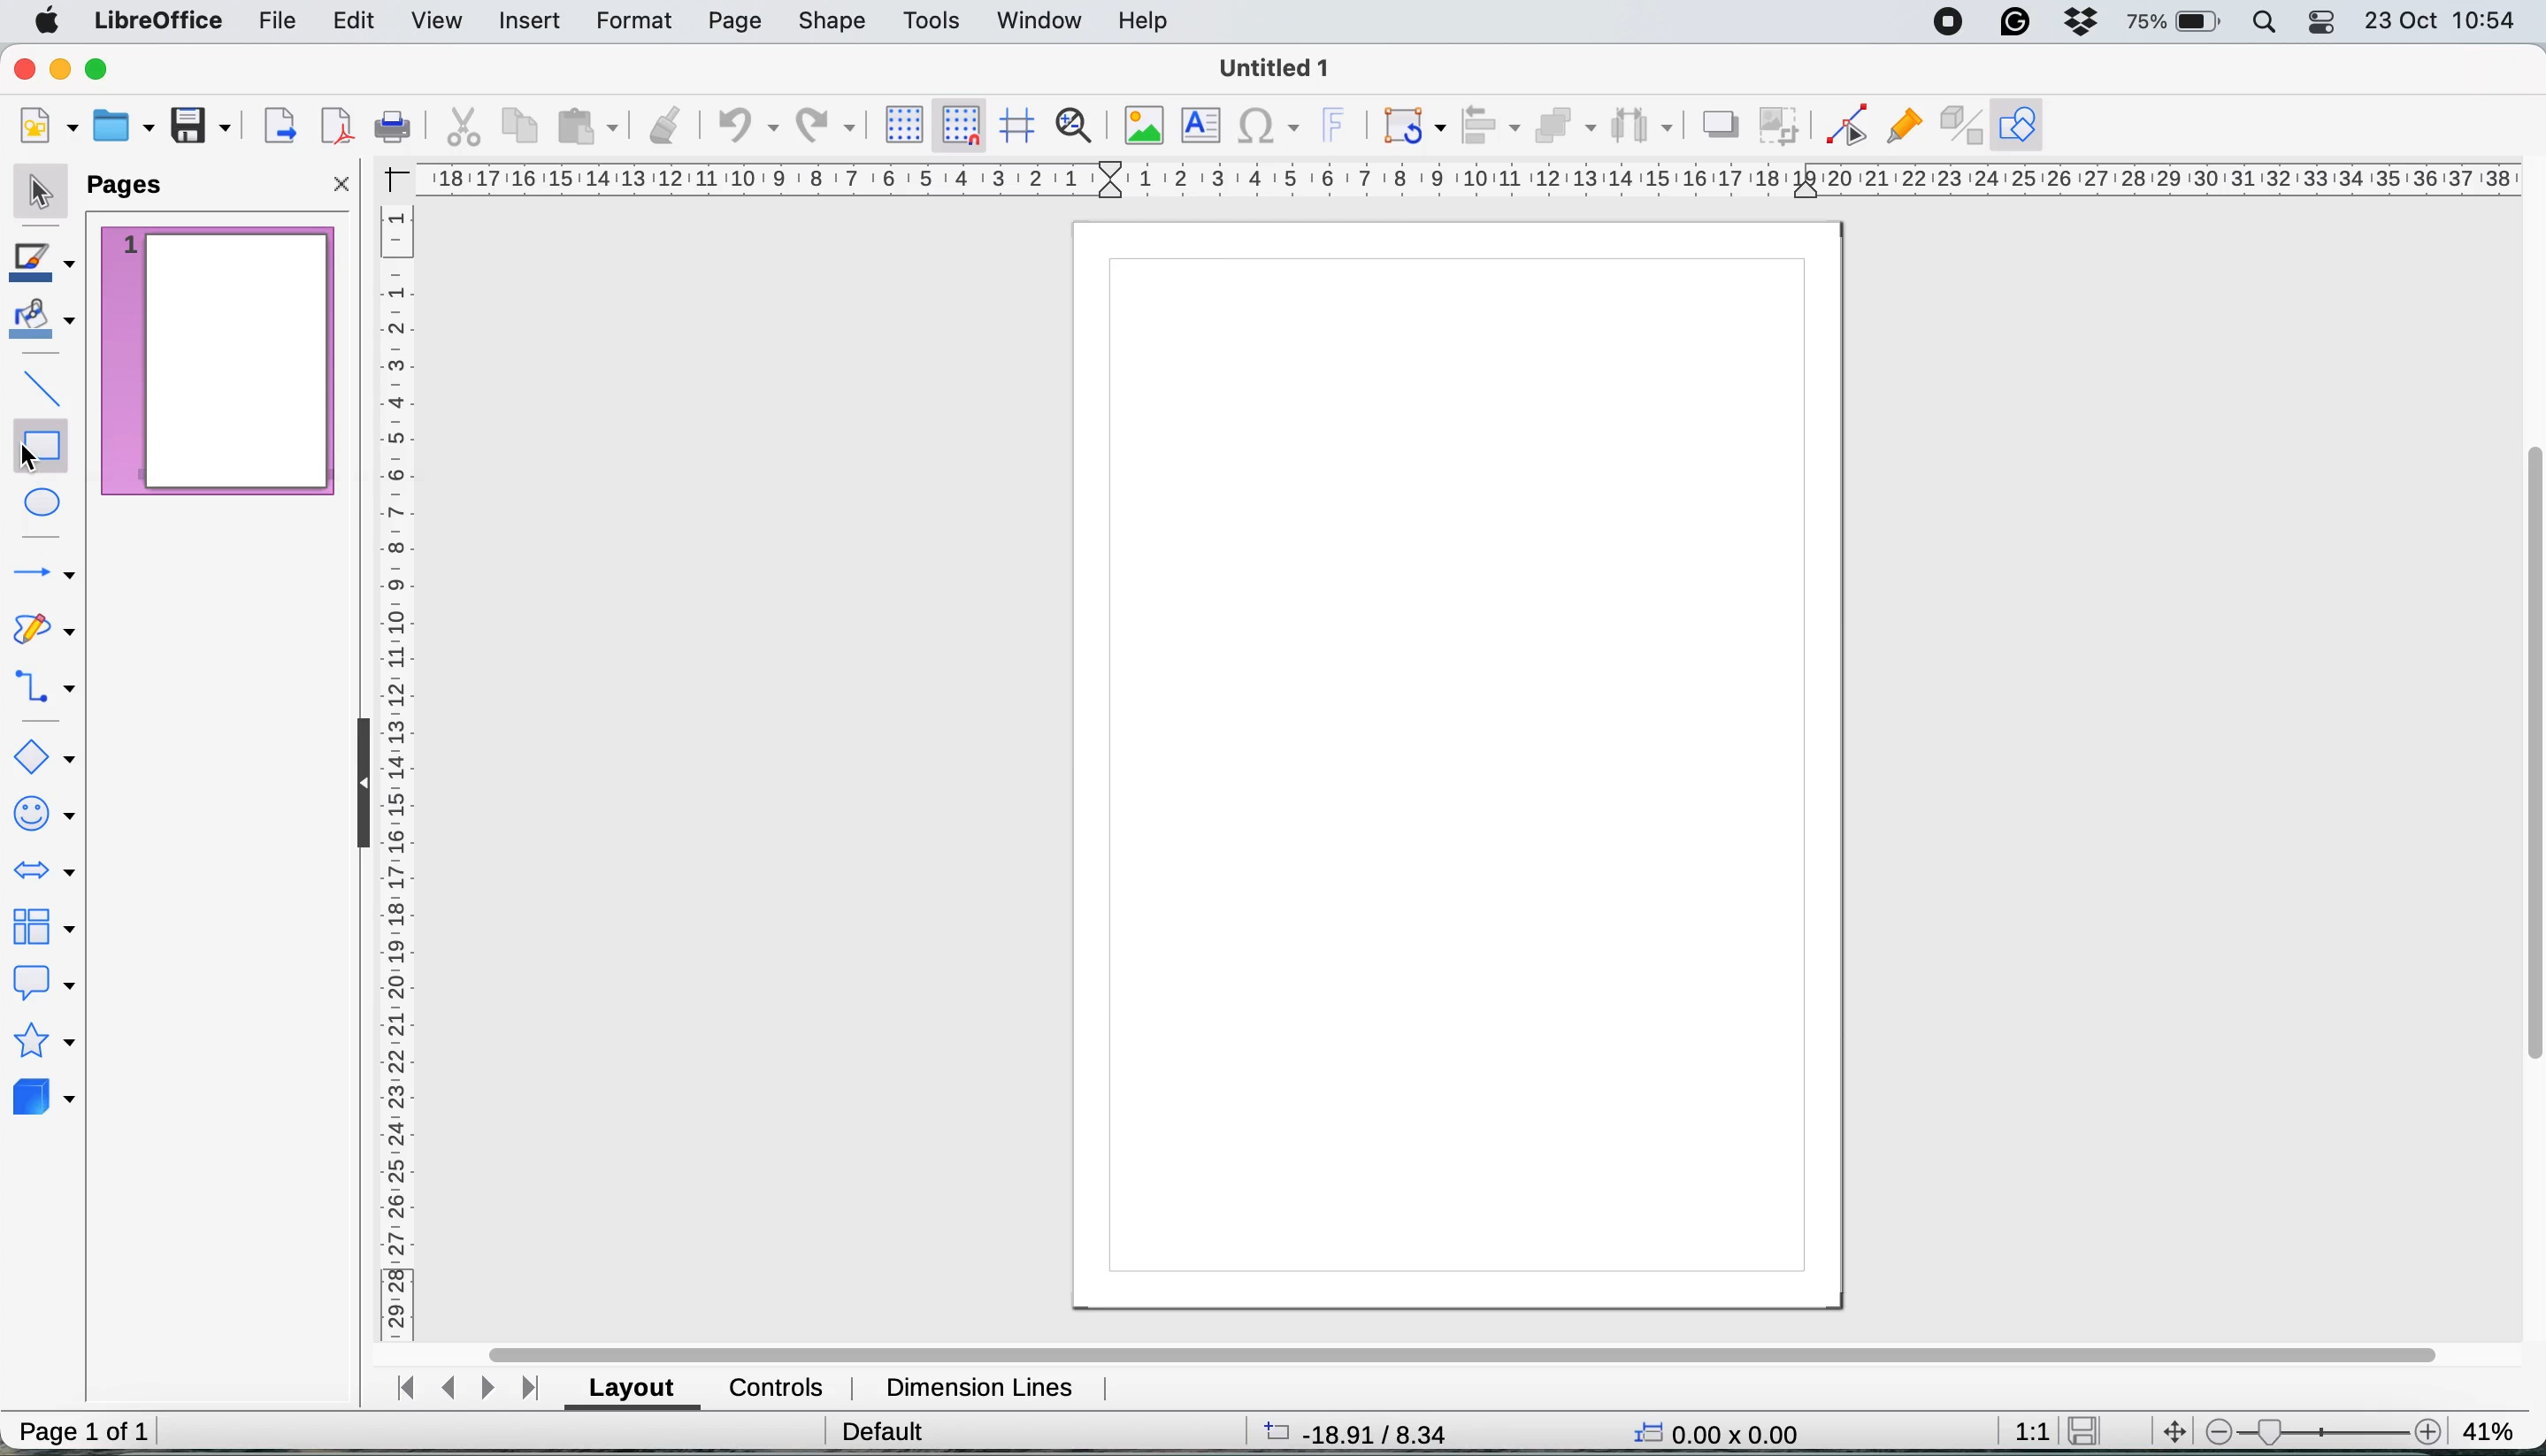 The height and width of the screenshot is (1456, 2546). What do you see at coordinates (123, 128) in the screenshot?
I see `open` at bounding box center [123, 128].